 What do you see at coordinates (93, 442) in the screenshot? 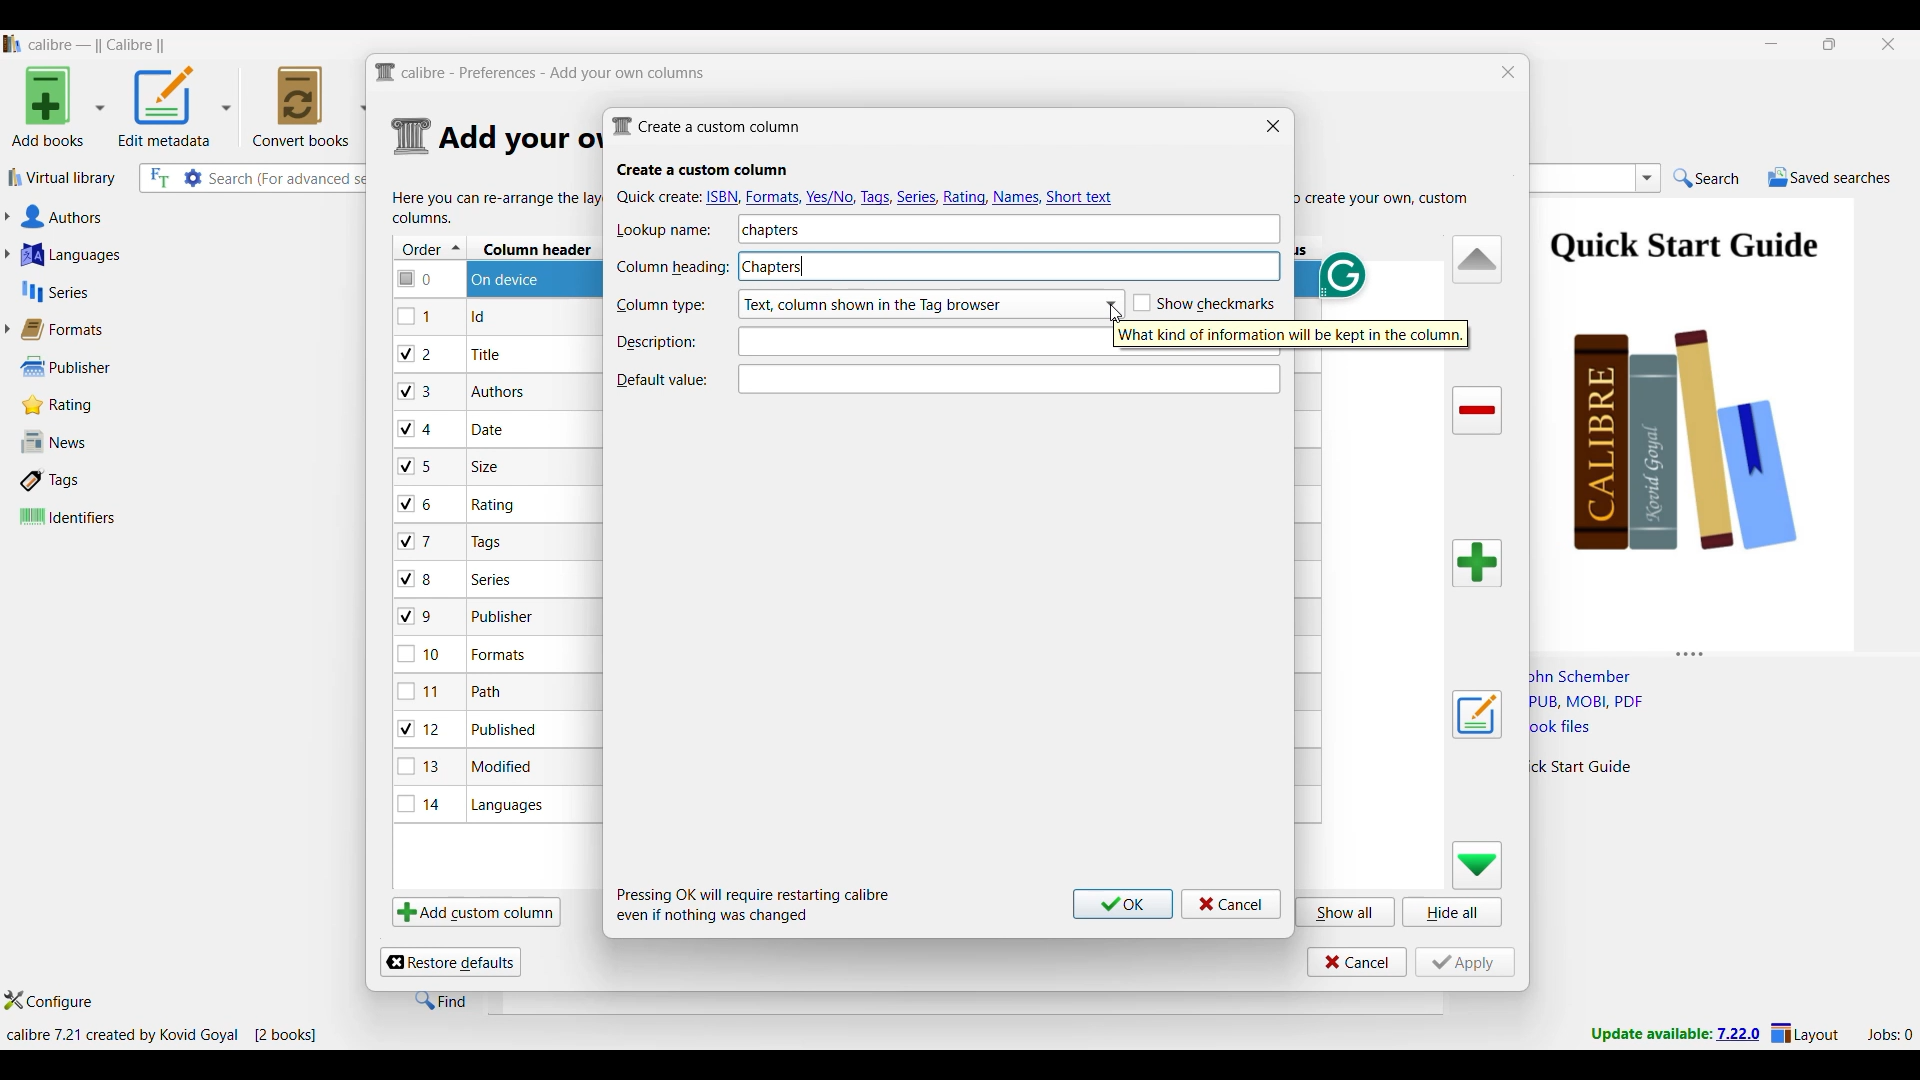
I see `News` at bounding box center [93, 442].